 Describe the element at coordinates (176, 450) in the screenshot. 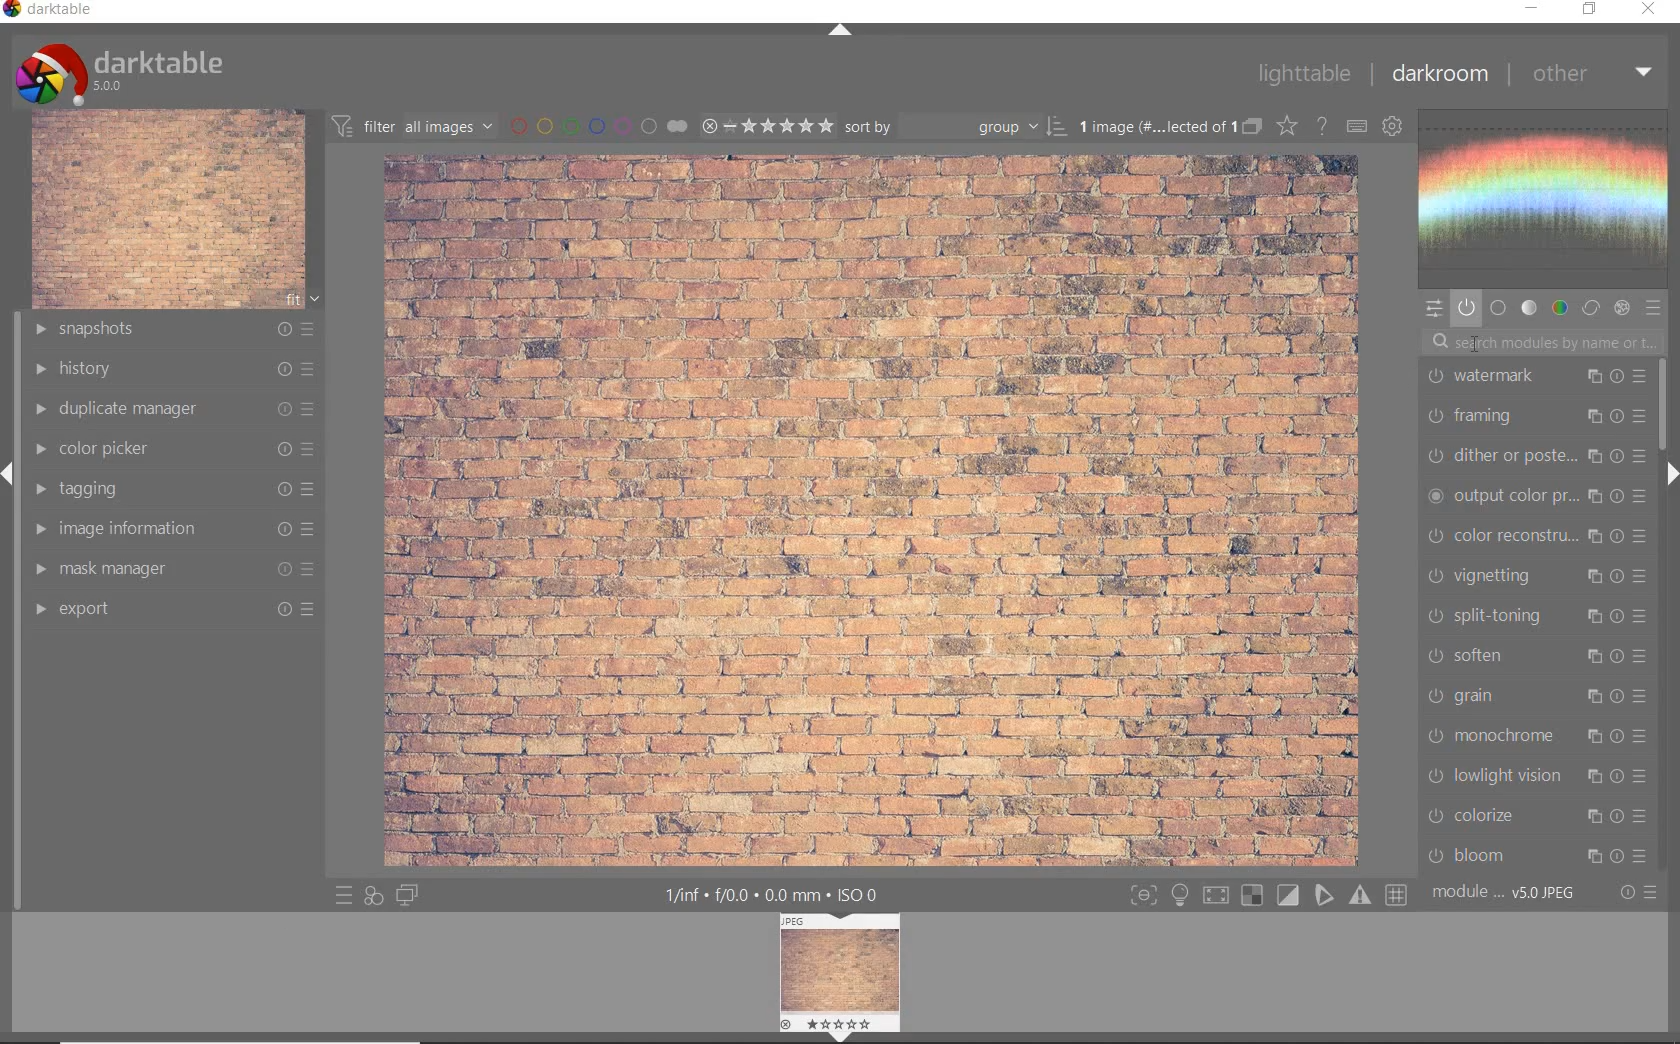

I see `color picker` at that location.